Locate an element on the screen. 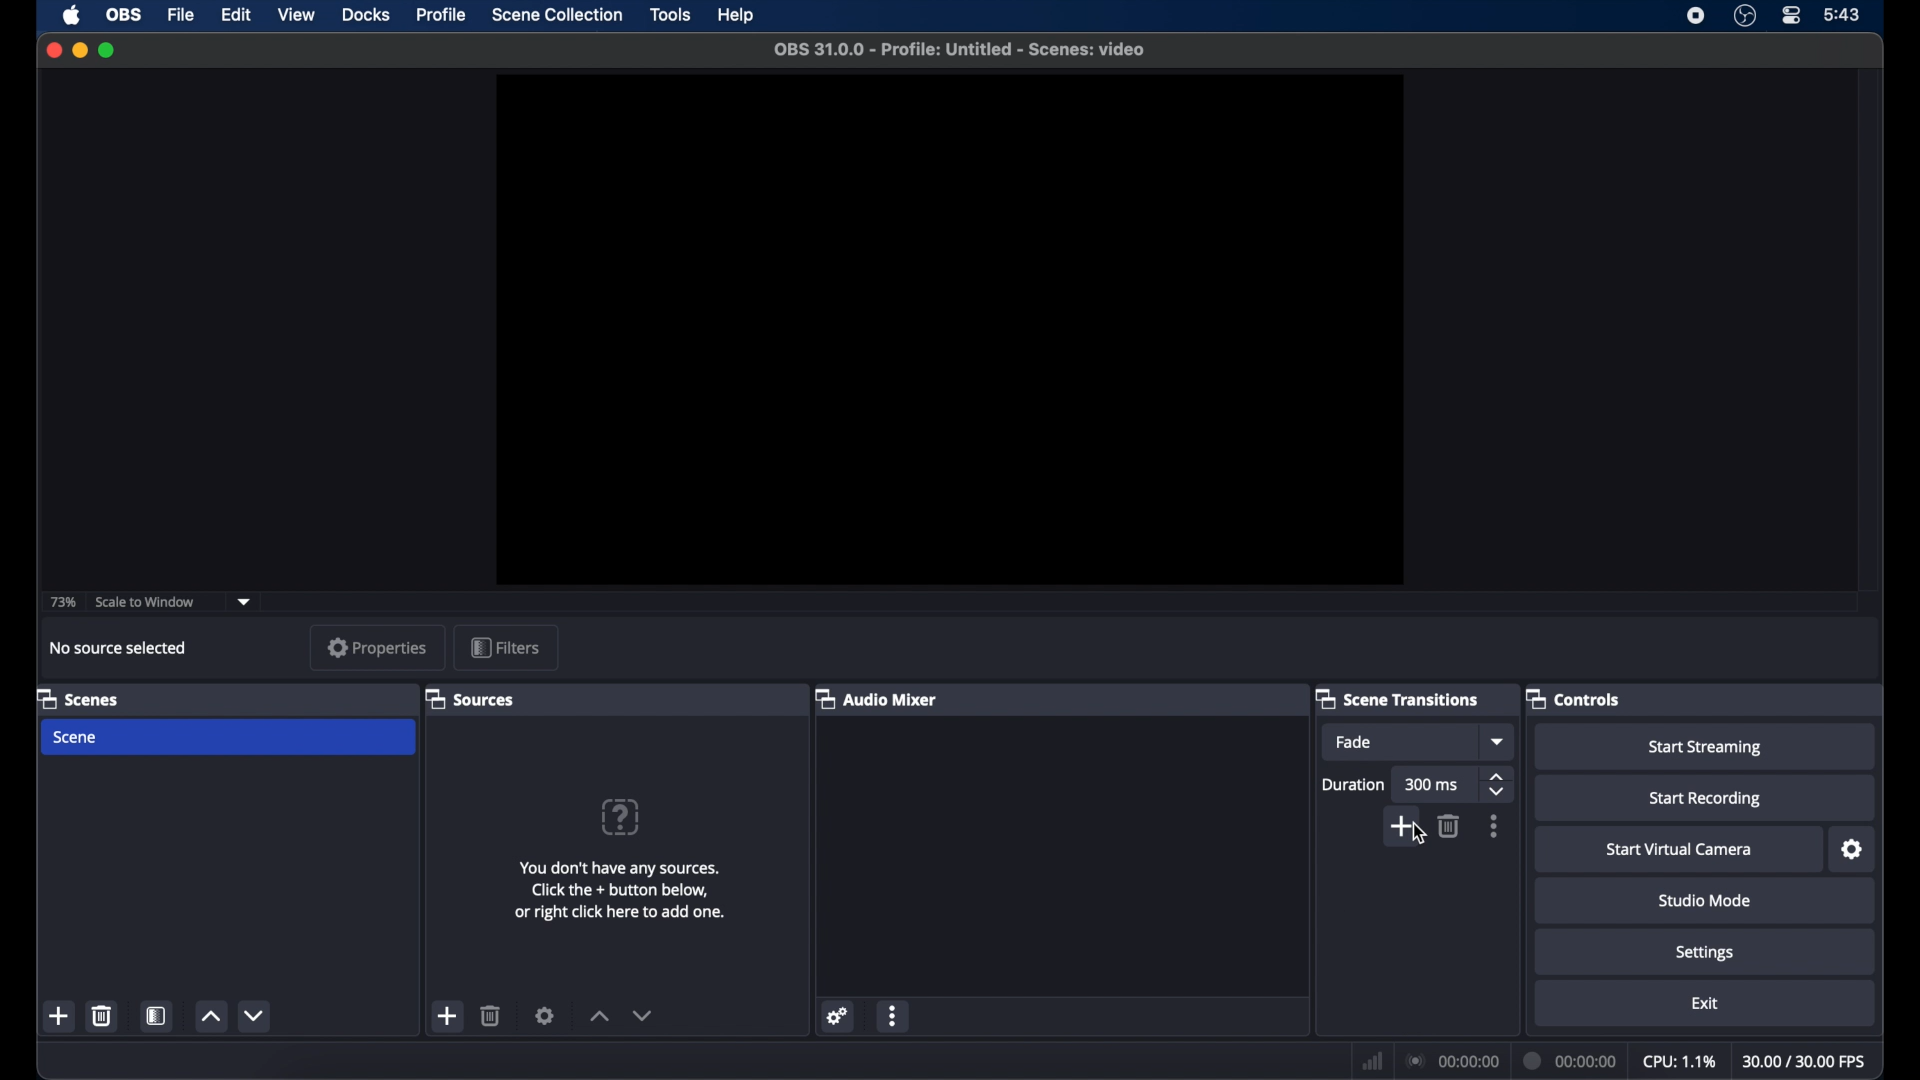 The image size is (1920, 1080). preview is located at coordinates (952, 331).